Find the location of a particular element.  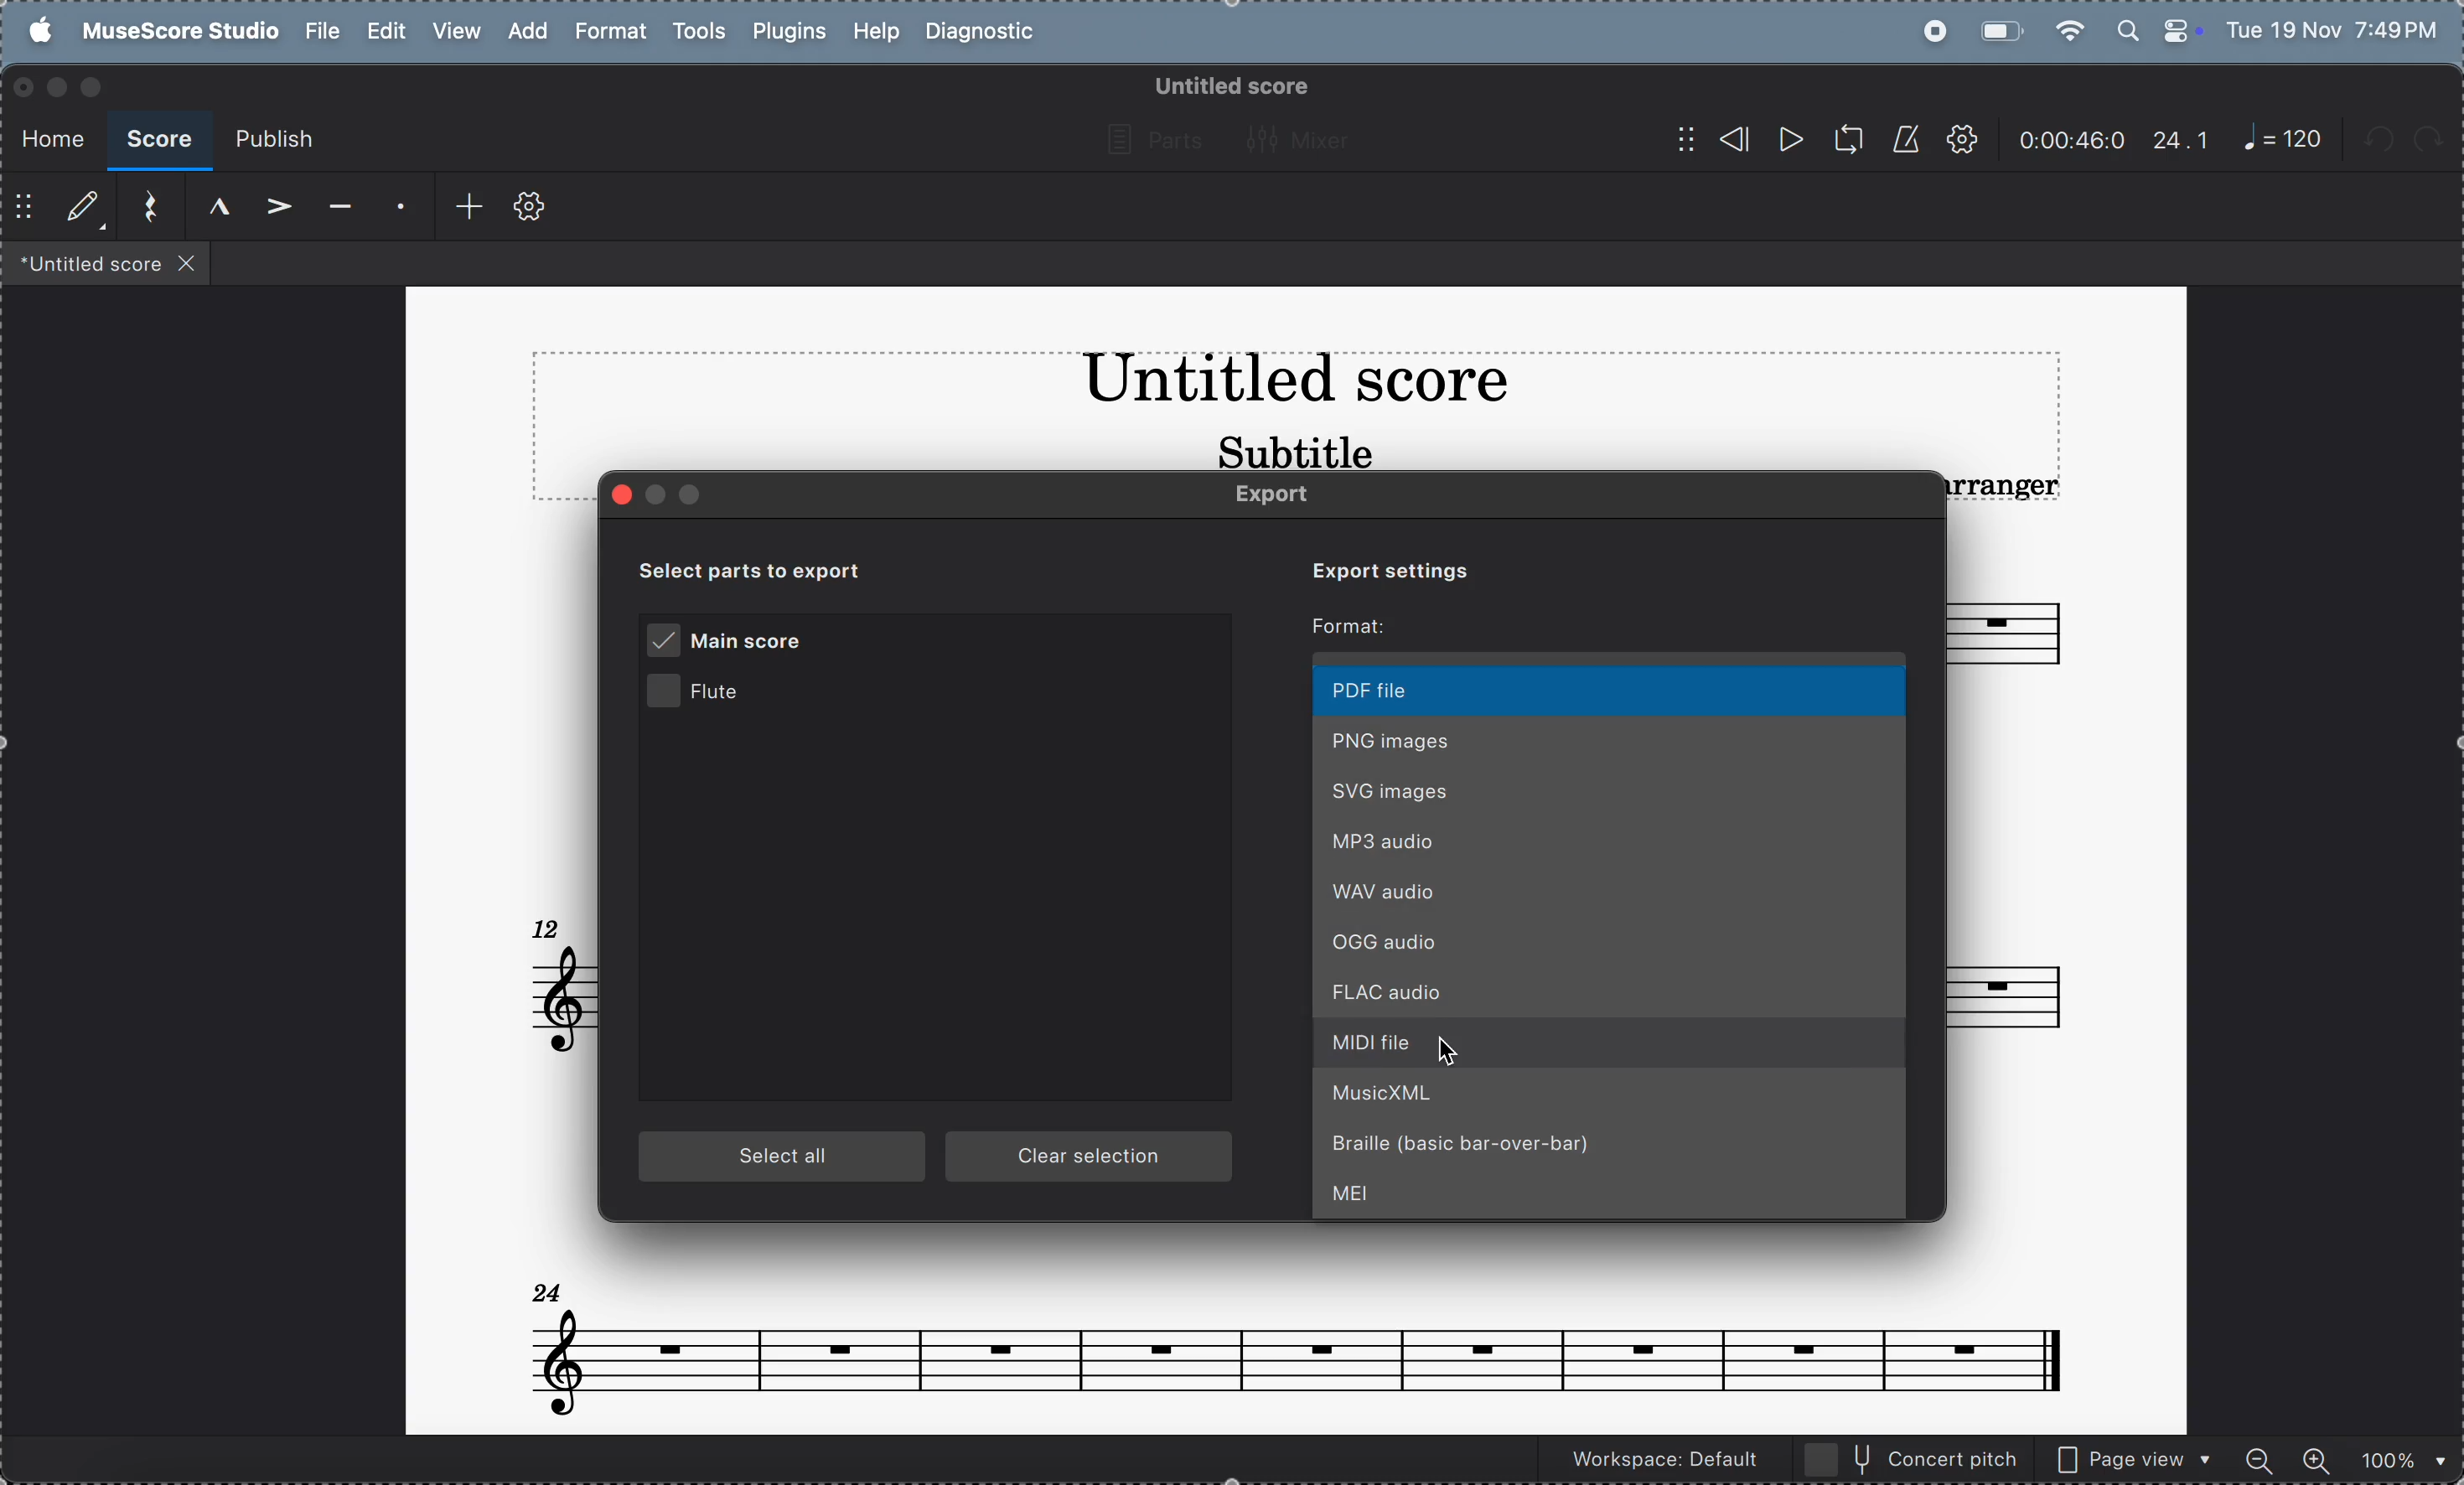

untitled score is located at coordinates (1228, 86).